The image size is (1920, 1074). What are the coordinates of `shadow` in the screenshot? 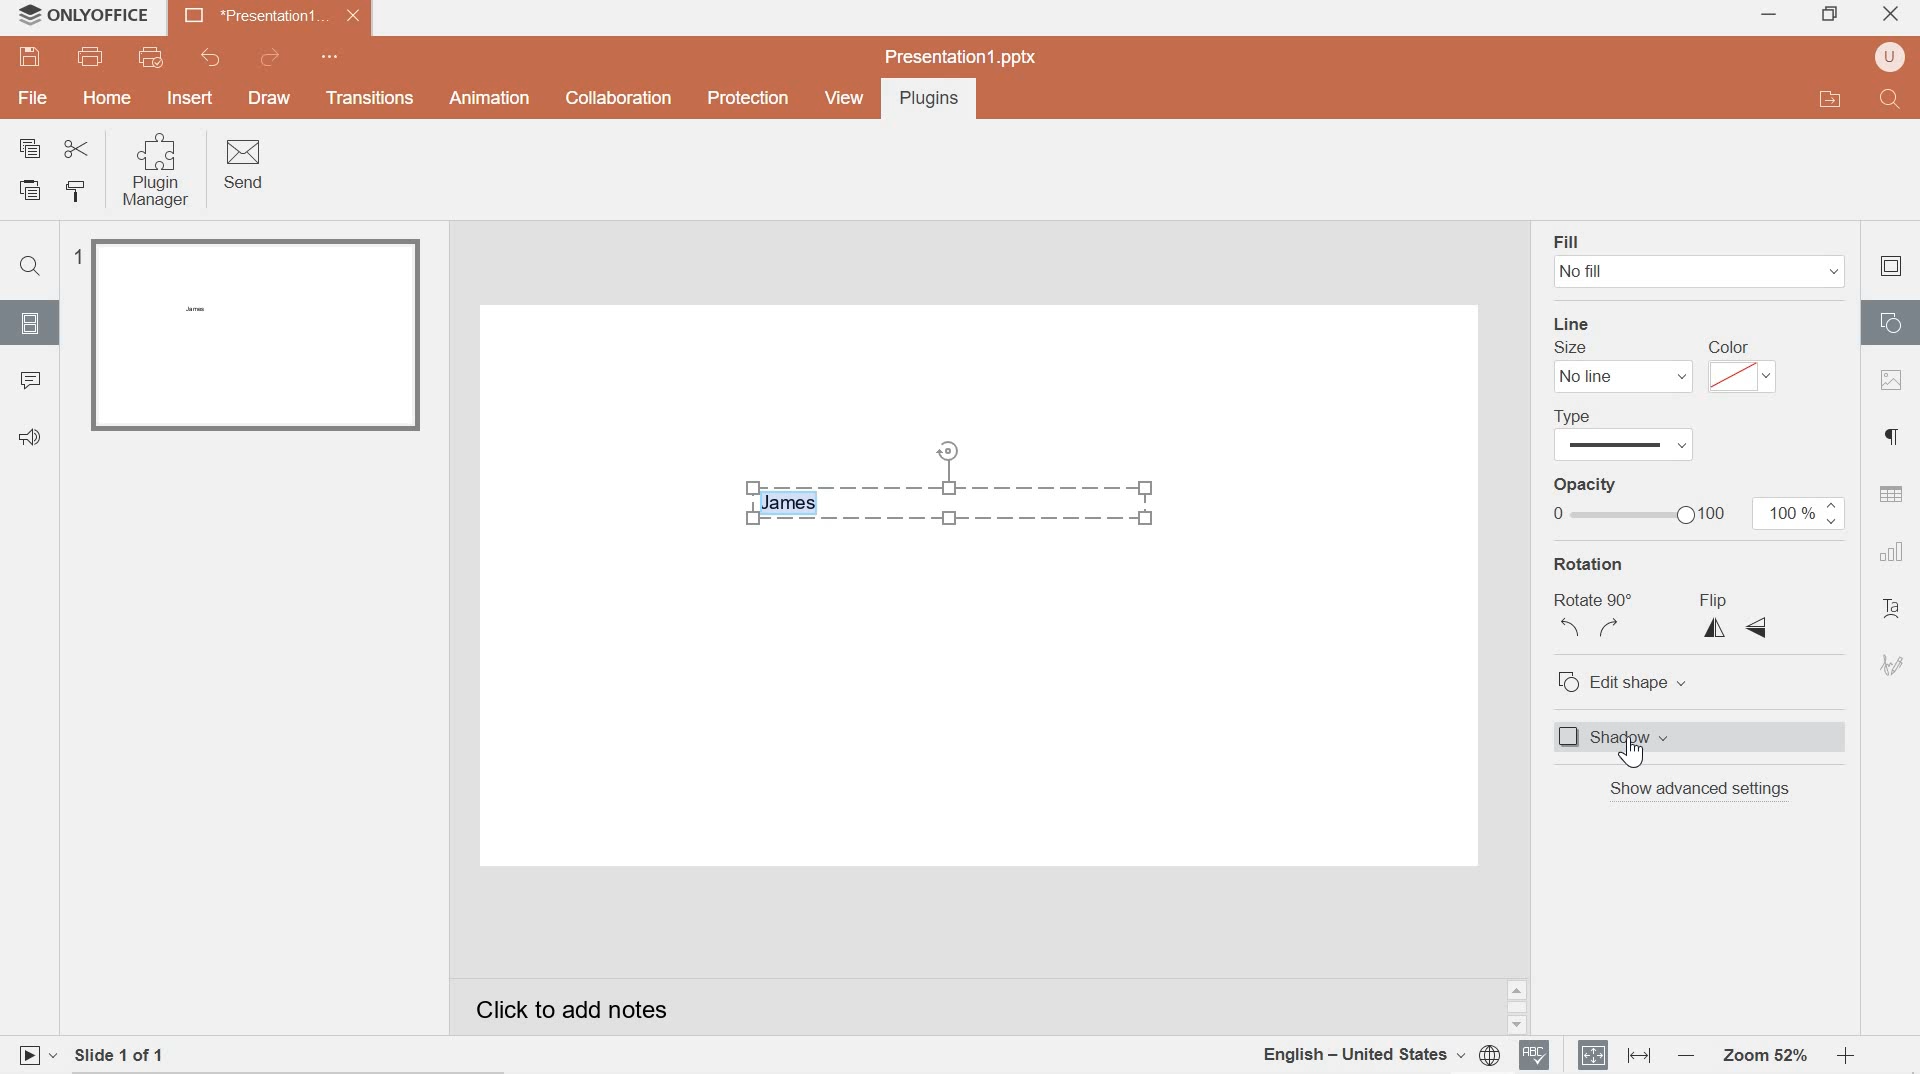 It's located at (1716, 739).